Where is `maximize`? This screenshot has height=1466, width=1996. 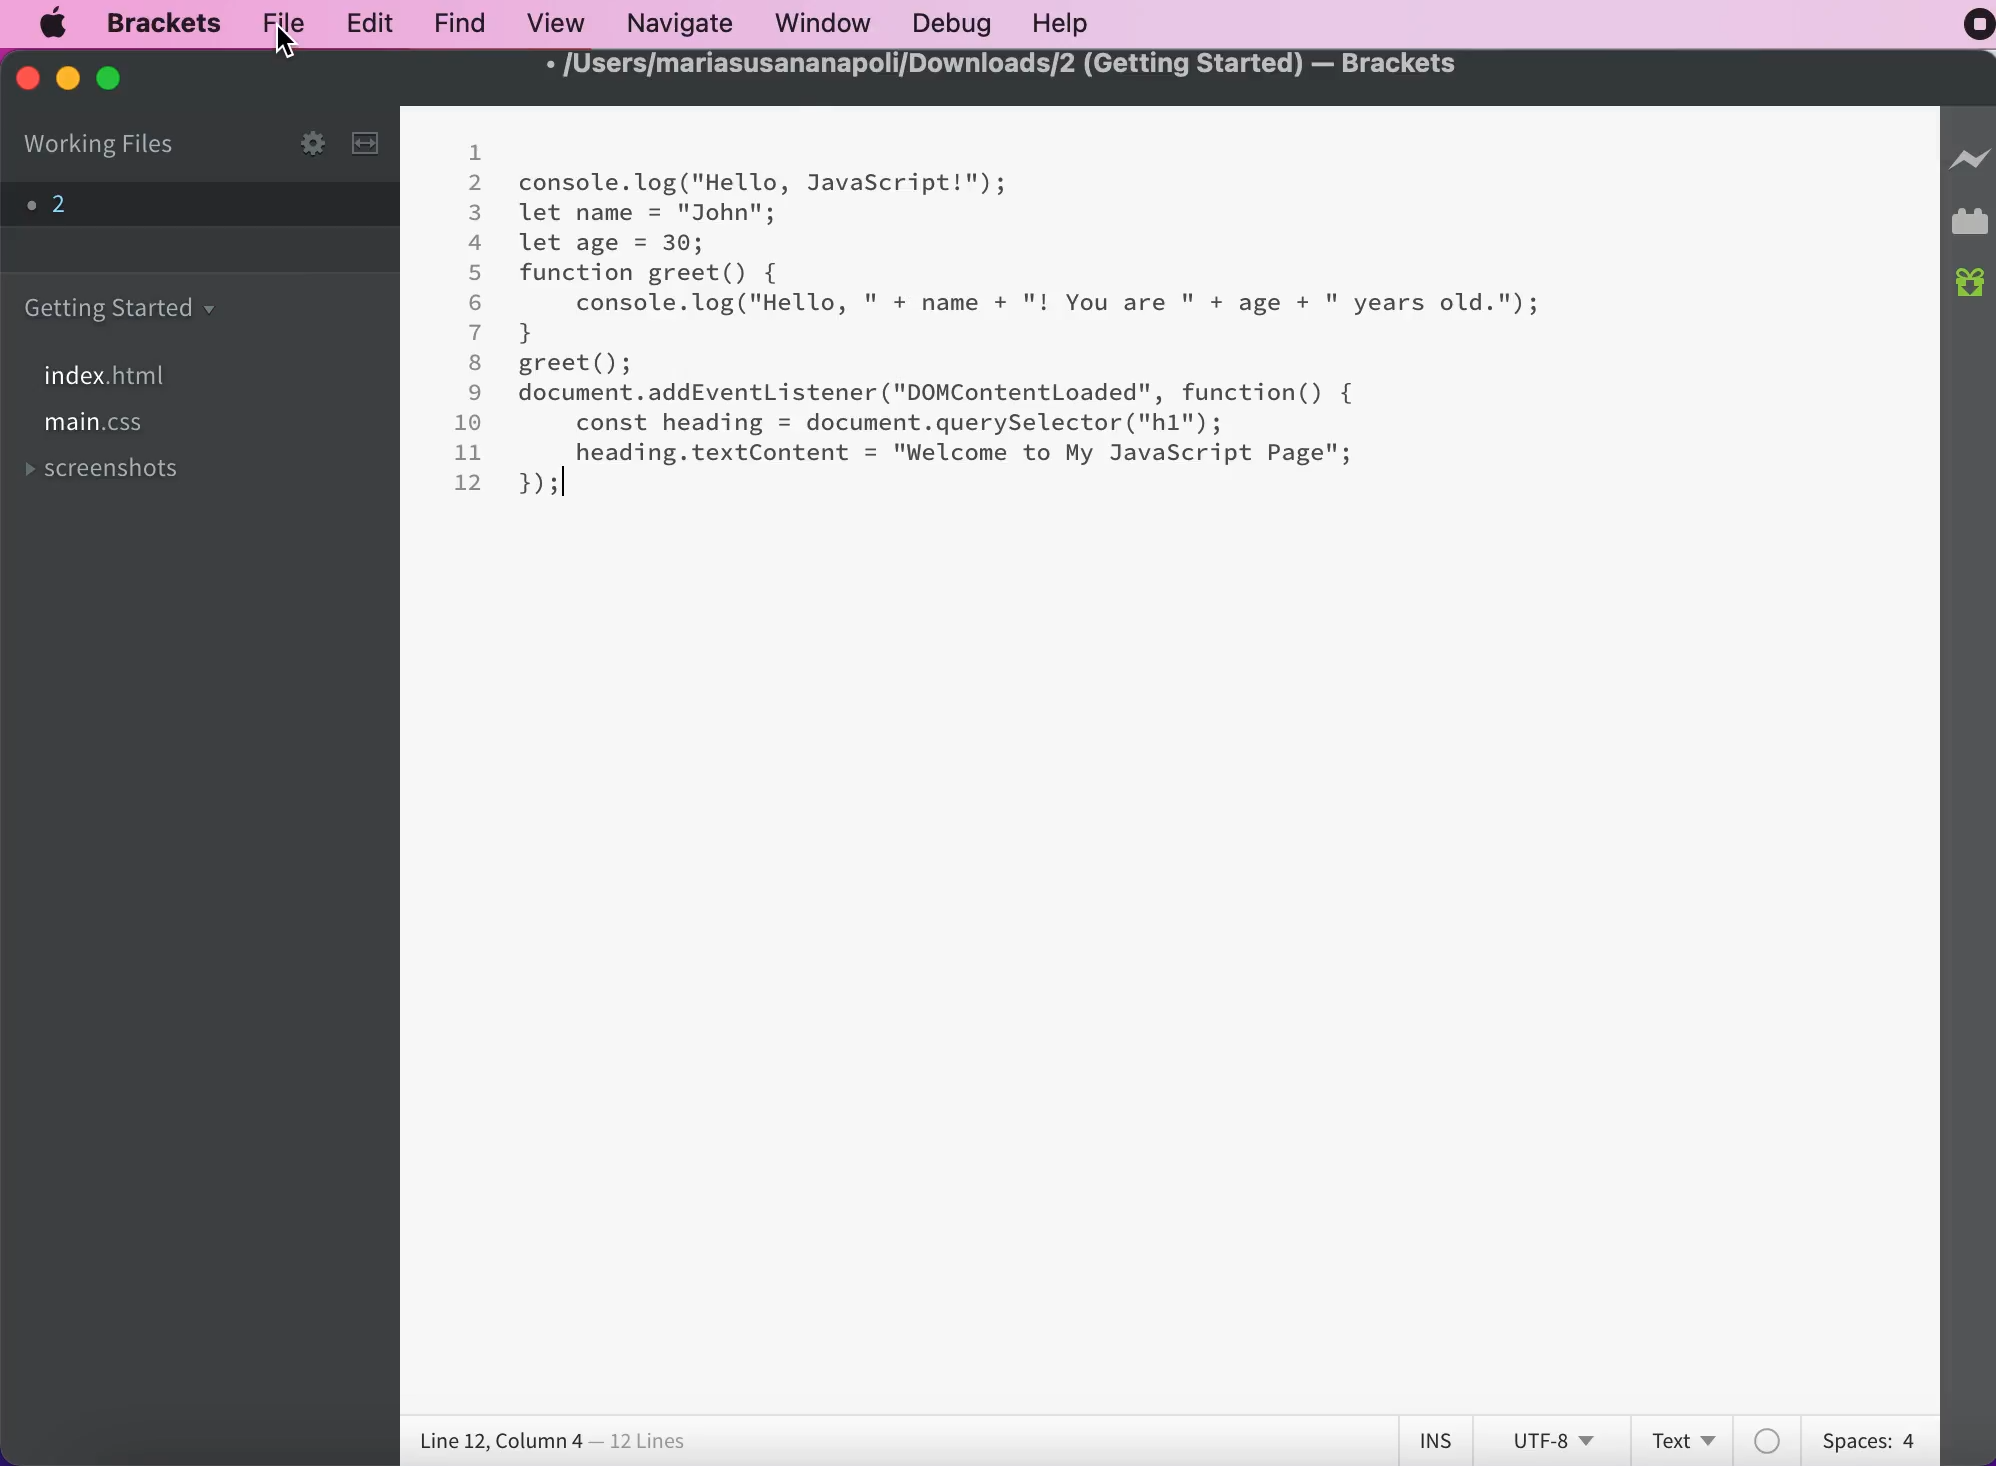
maximize is located at coordinates (122, 80).